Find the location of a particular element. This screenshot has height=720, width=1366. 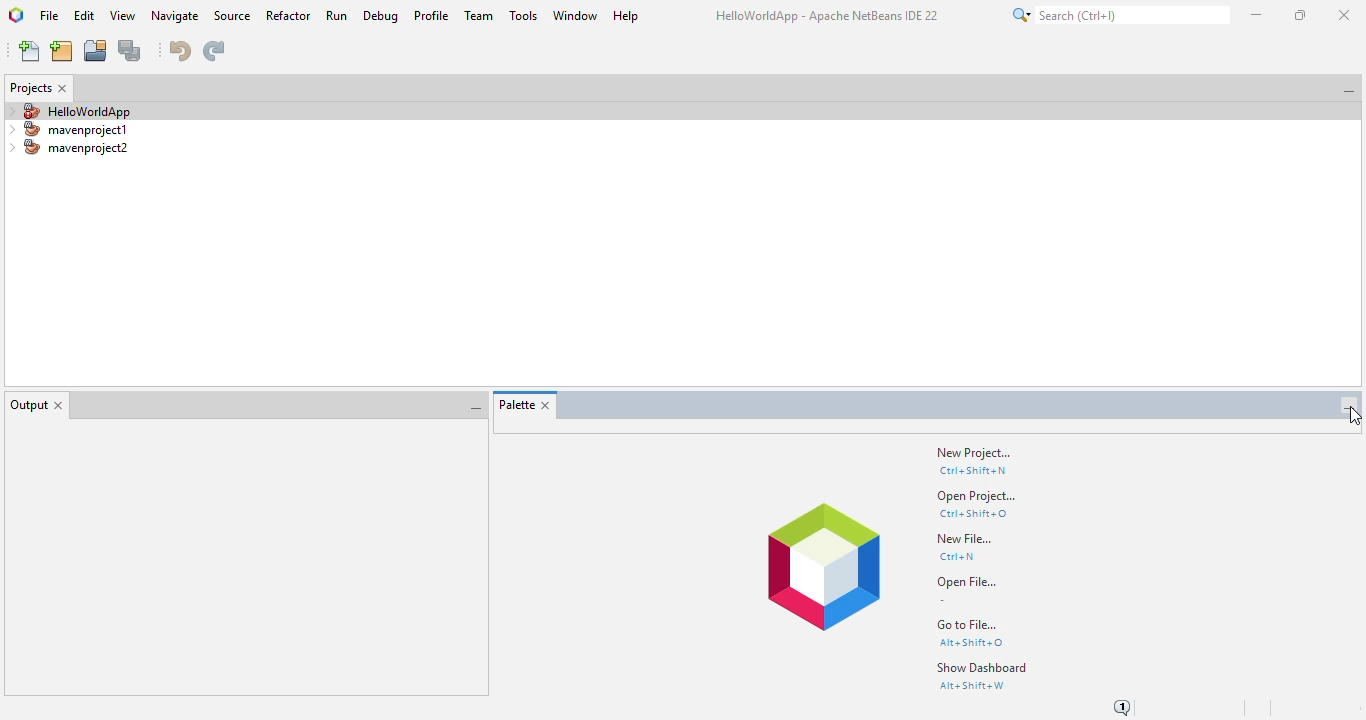

minimize window group is located at coordinates (472, 409).